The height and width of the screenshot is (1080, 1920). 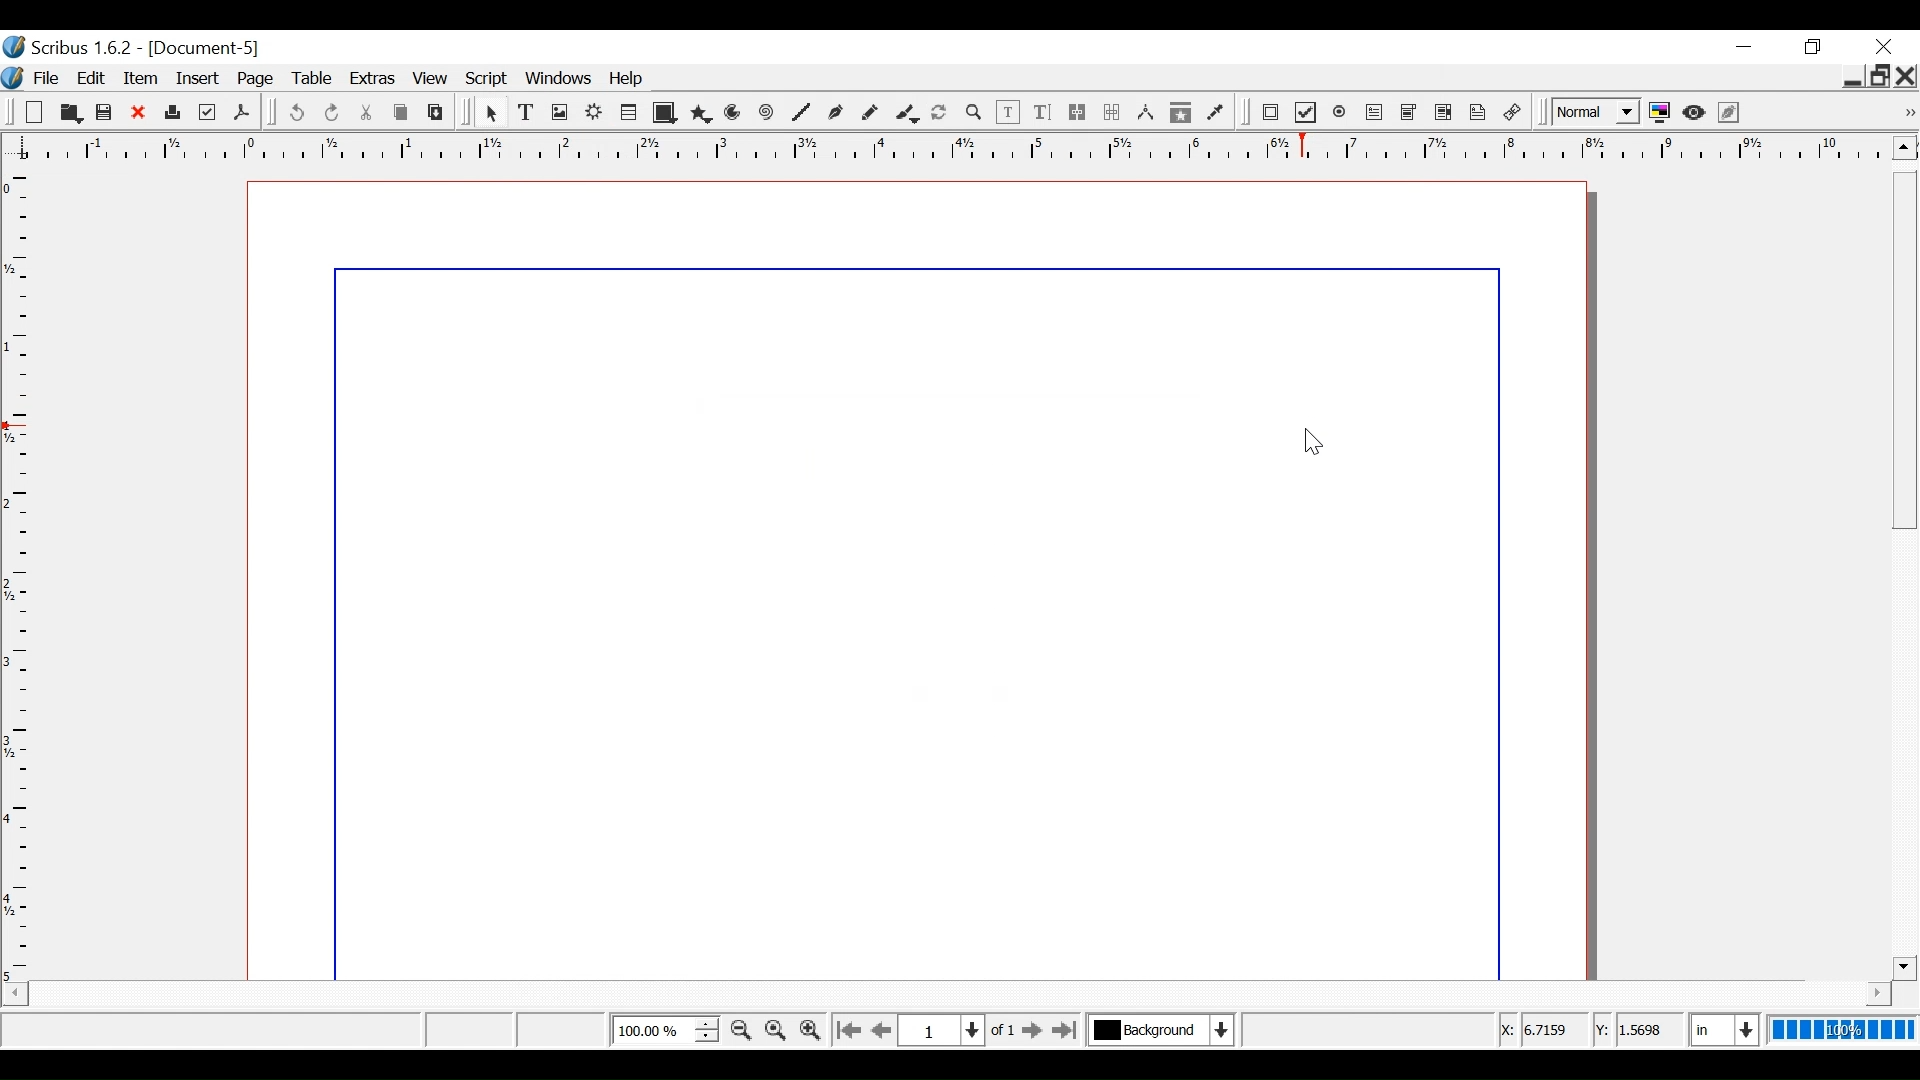 I want to click on Table, so click(x=316, y=80).